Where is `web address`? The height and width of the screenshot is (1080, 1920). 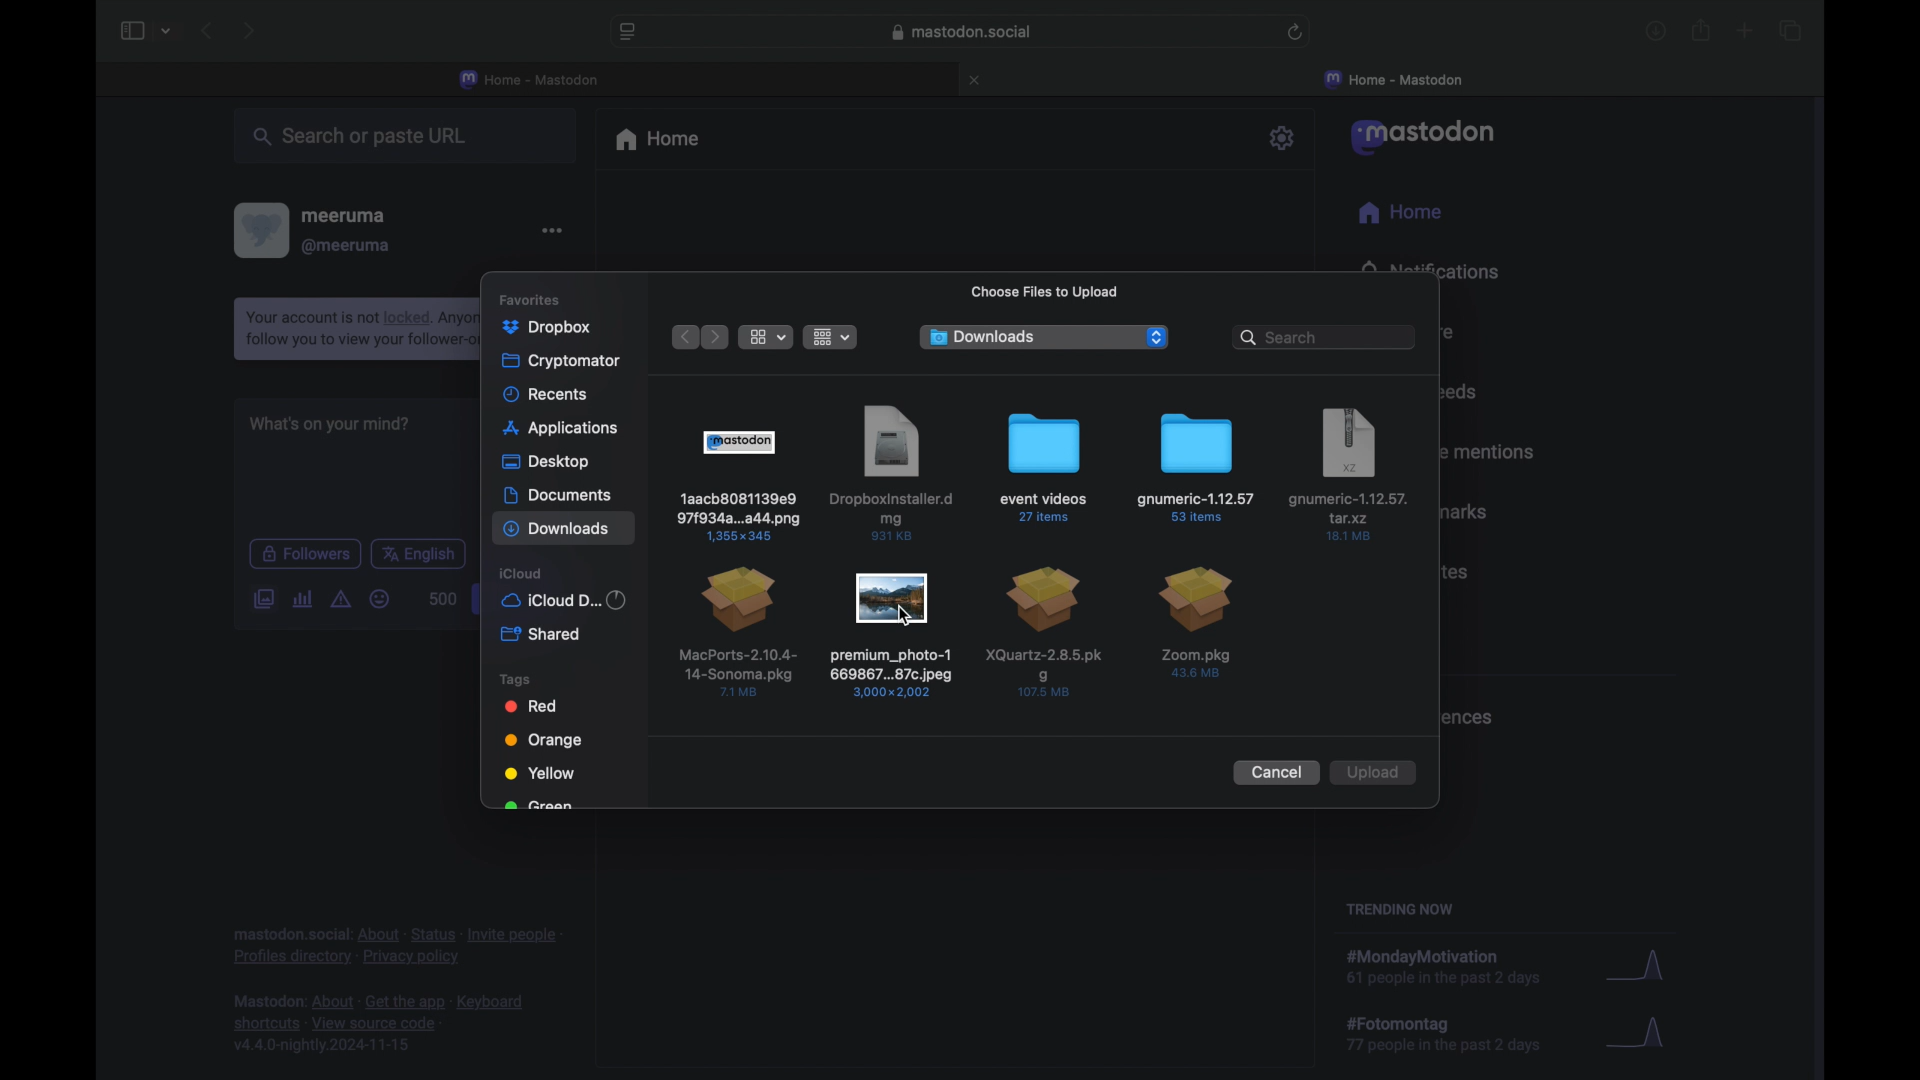
web address is located at coordinates (962, 32).